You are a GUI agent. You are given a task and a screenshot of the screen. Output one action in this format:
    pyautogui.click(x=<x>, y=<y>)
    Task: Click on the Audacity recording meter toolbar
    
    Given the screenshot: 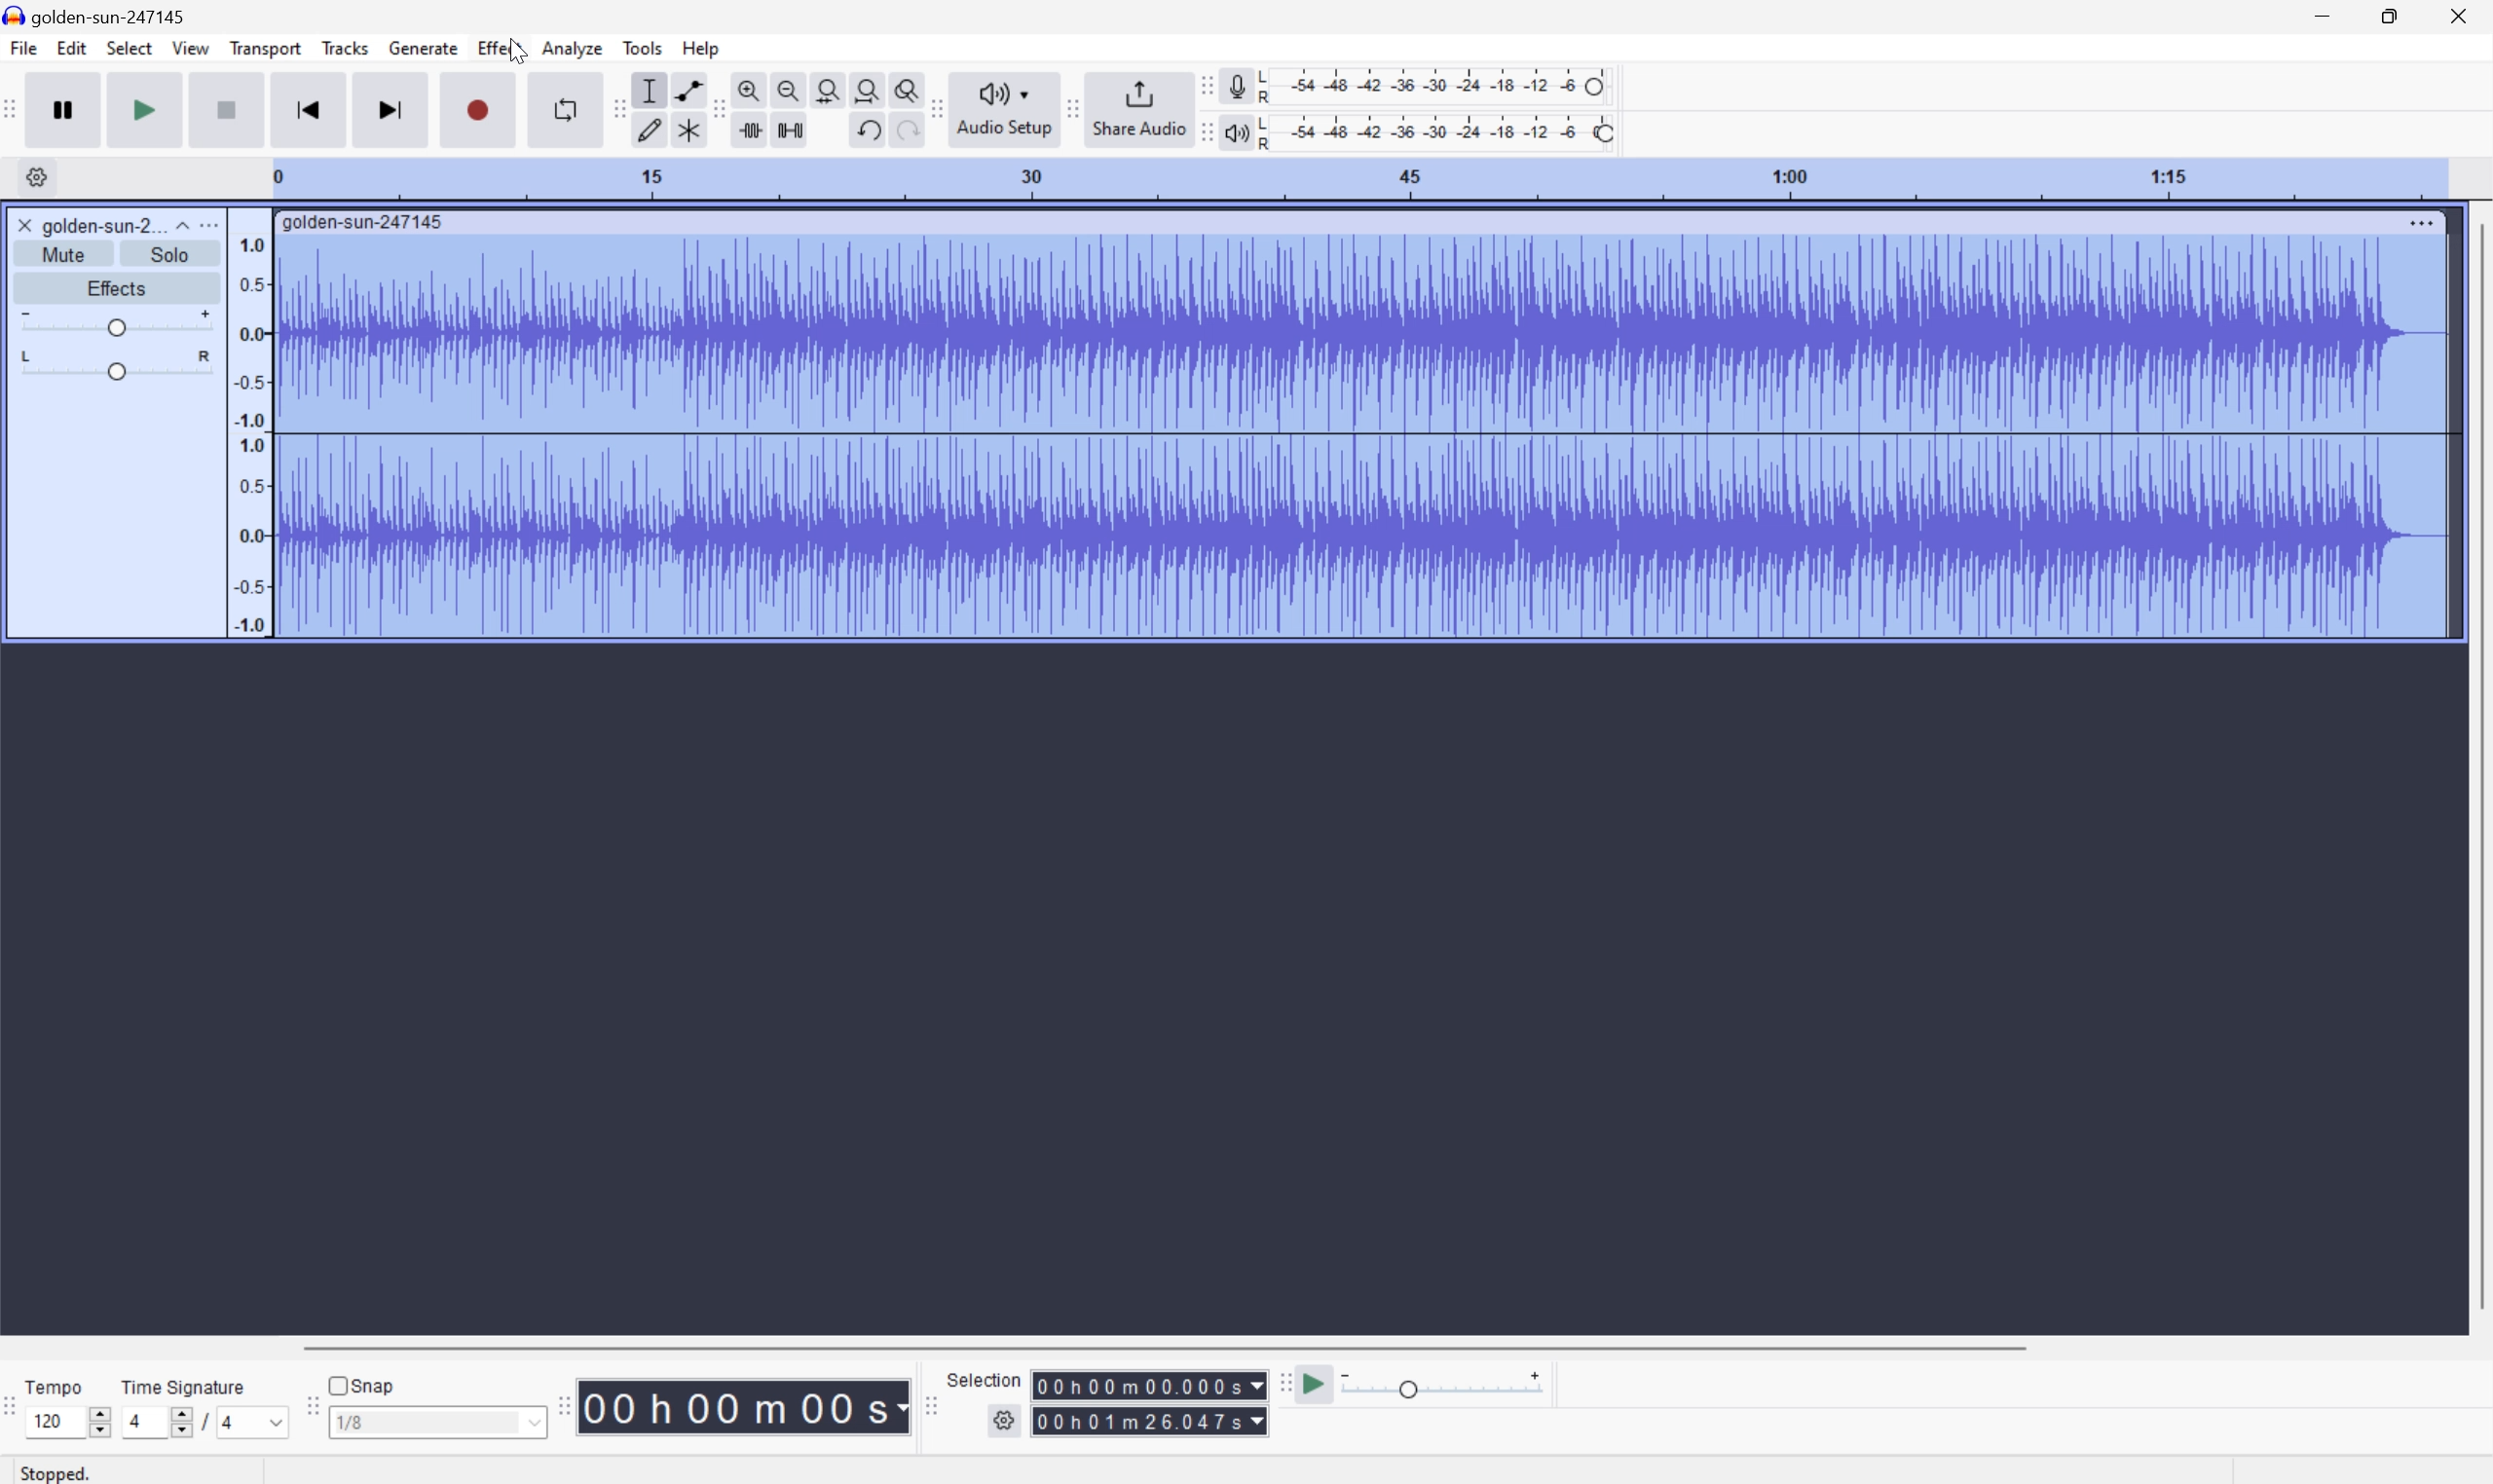 What is the action you would take?
    pyautogui.click(x=1202, y=86)
    